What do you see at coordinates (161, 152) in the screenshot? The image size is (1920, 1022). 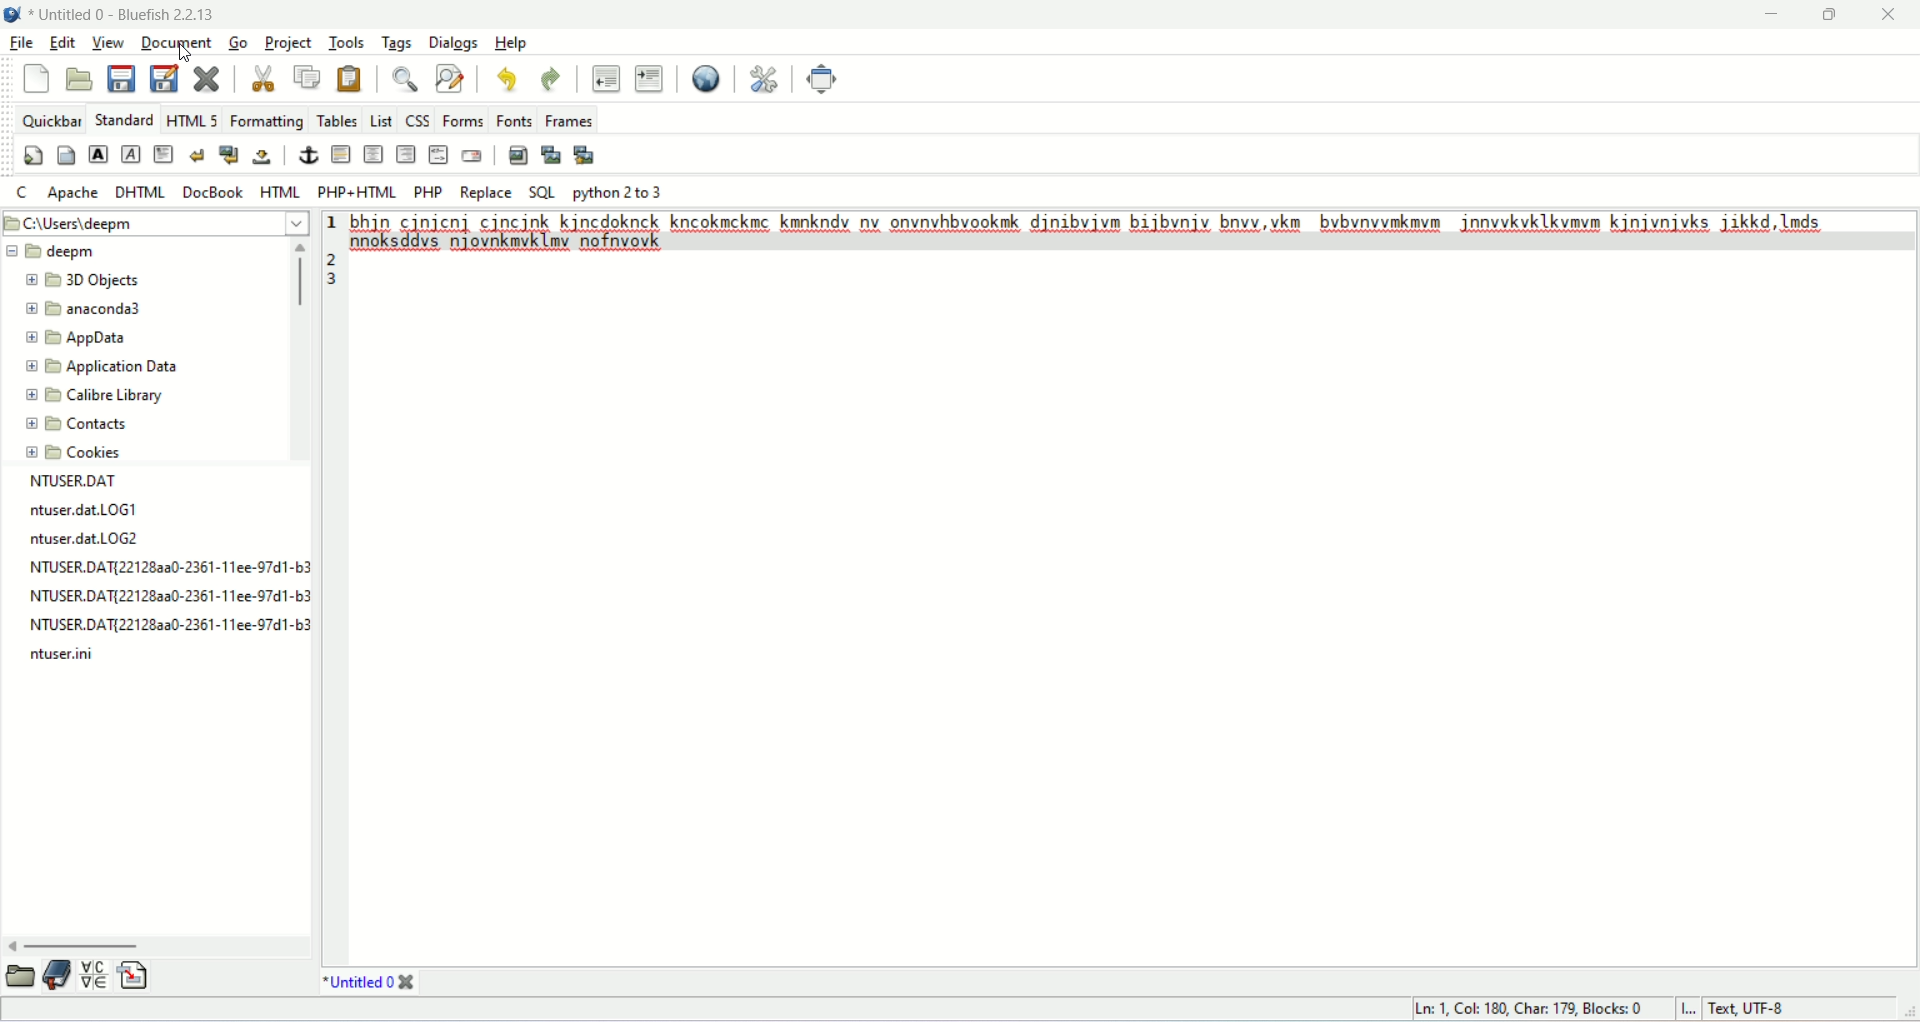 I see `paragraph` at bounding box center [161, 152].